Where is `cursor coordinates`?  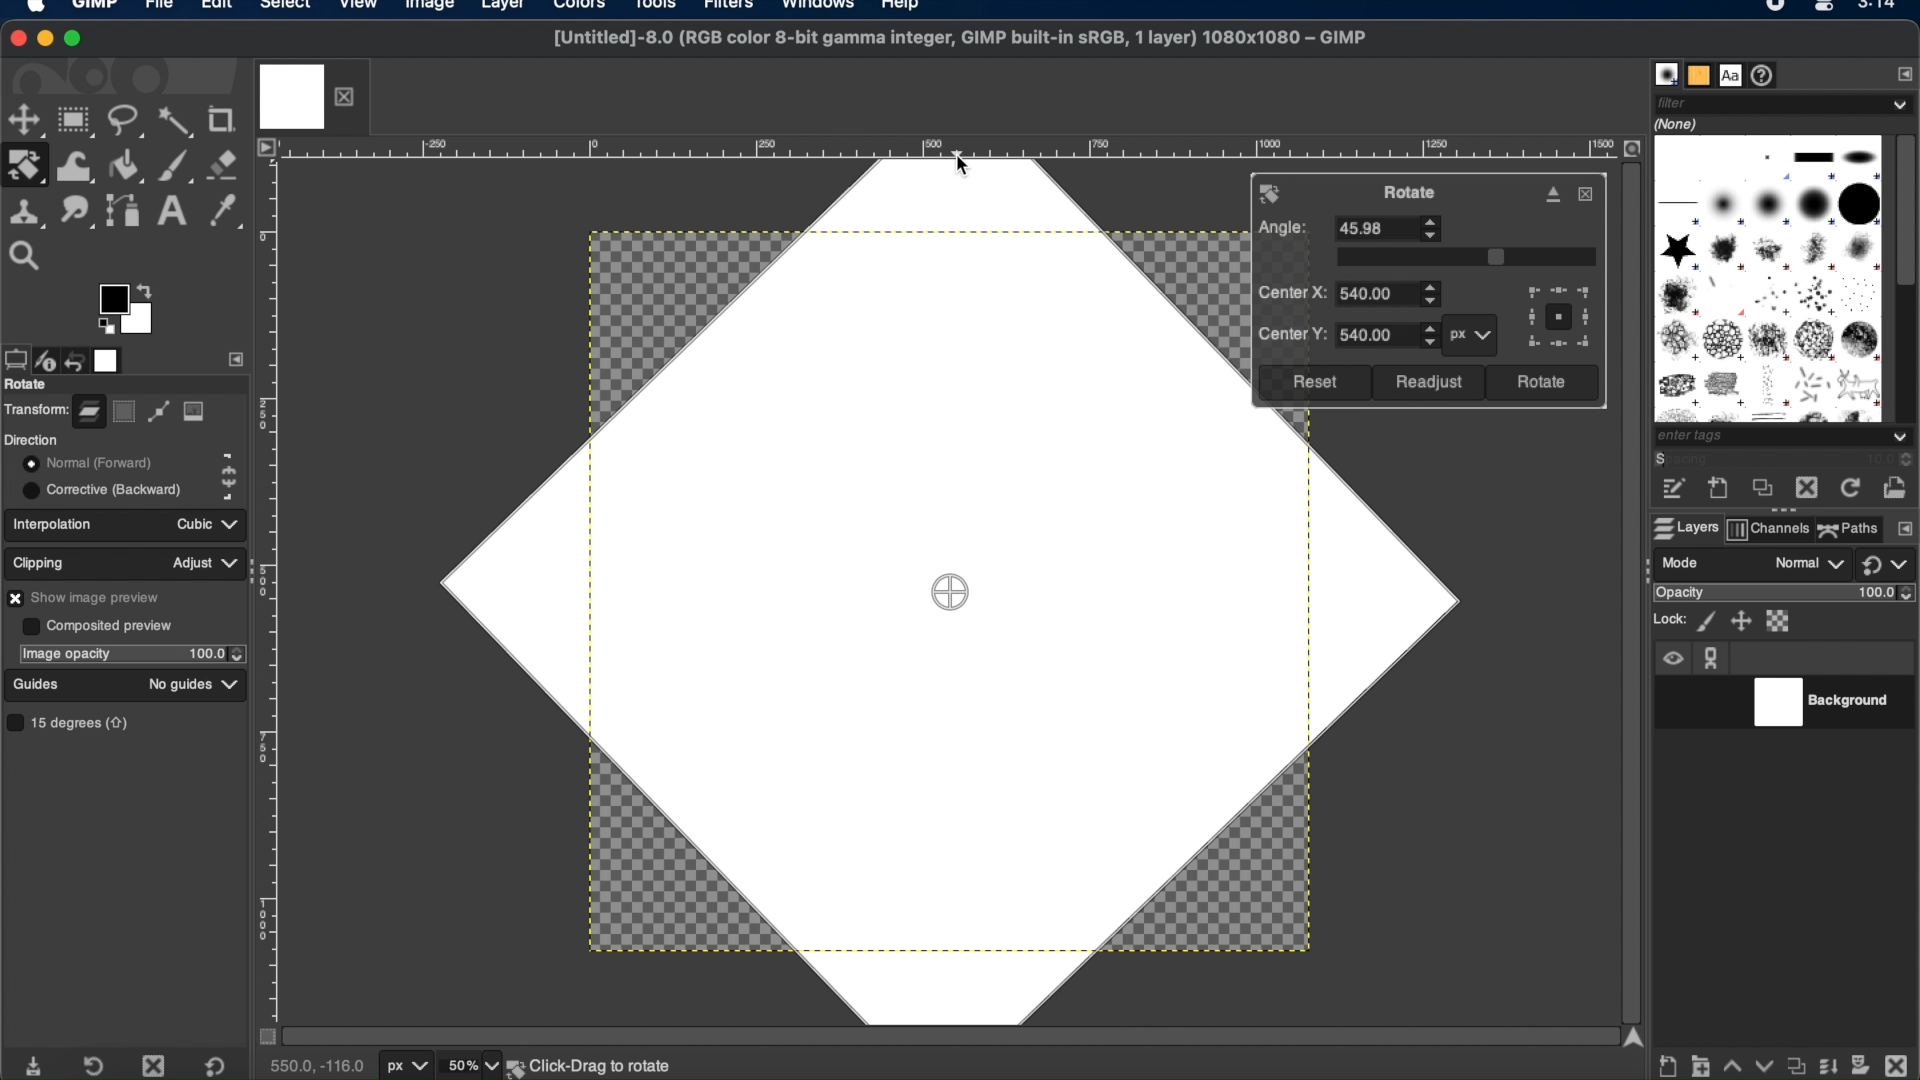 cursor coordinates is located at coordinates (319, 1066).